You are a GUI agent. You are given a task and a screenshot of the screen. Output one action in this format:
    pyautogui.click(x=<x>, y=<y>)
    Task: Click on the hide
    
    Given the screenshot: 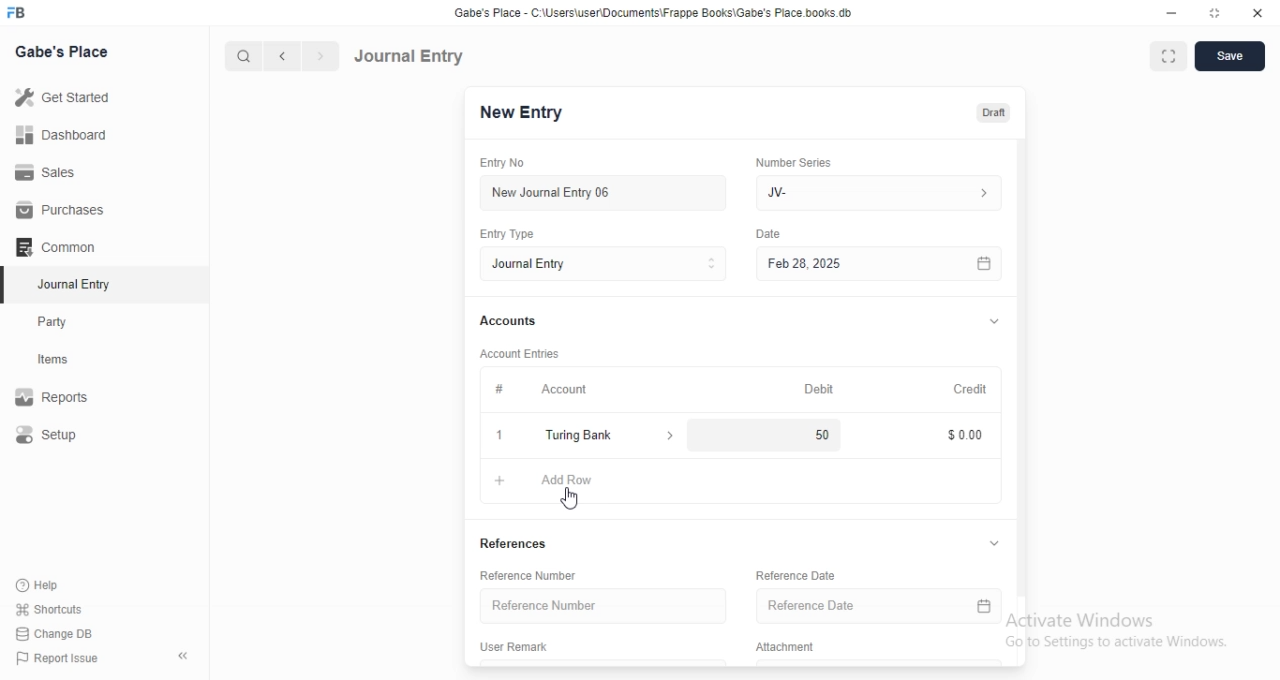 What is the action you would take?
    pyautogui.click(x=179, y=657)
    